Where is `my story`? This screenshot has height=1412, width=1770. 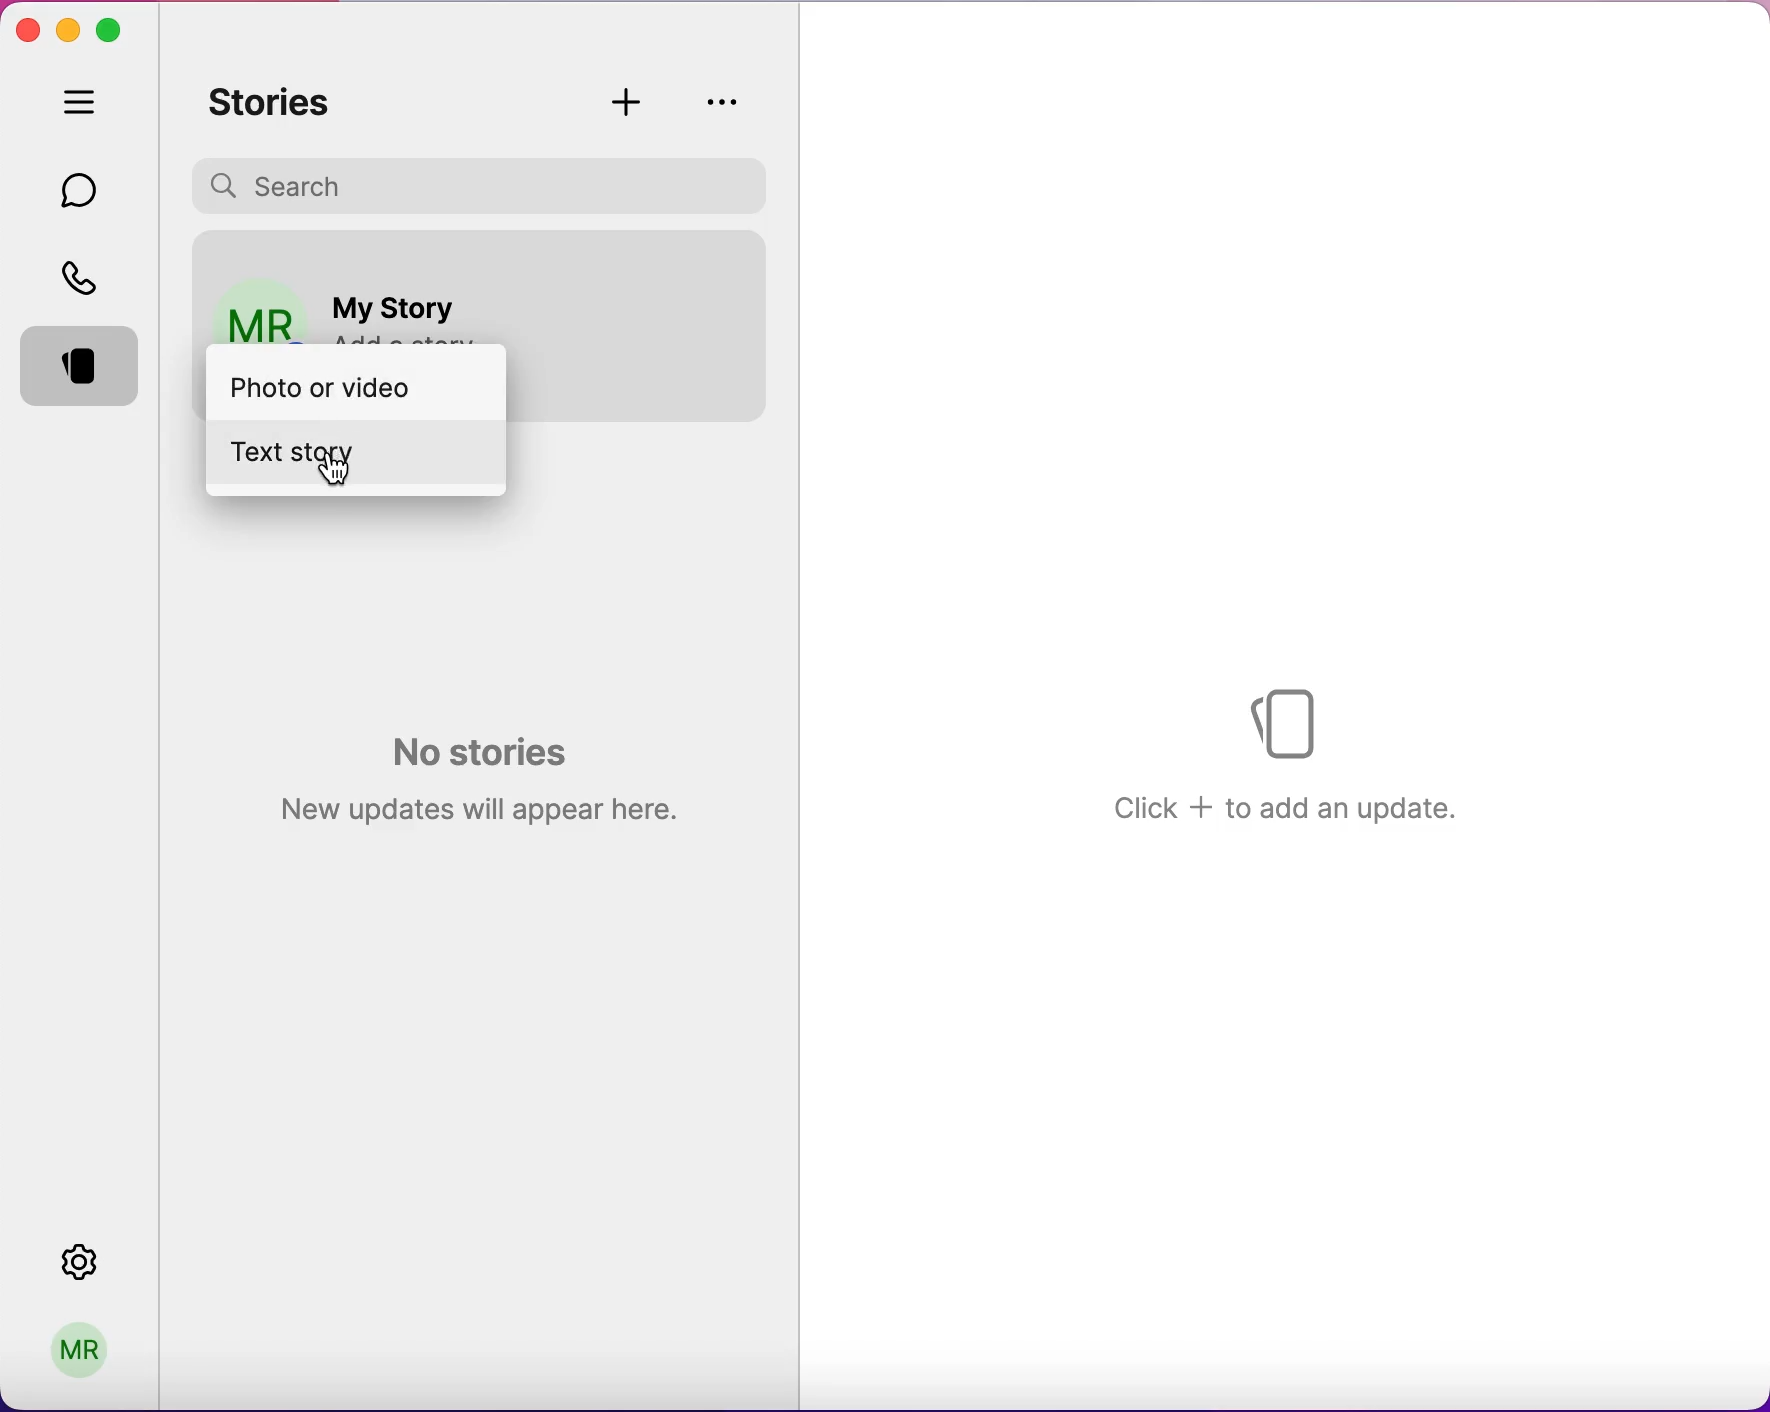
my story is located at coordinates (399, 298).